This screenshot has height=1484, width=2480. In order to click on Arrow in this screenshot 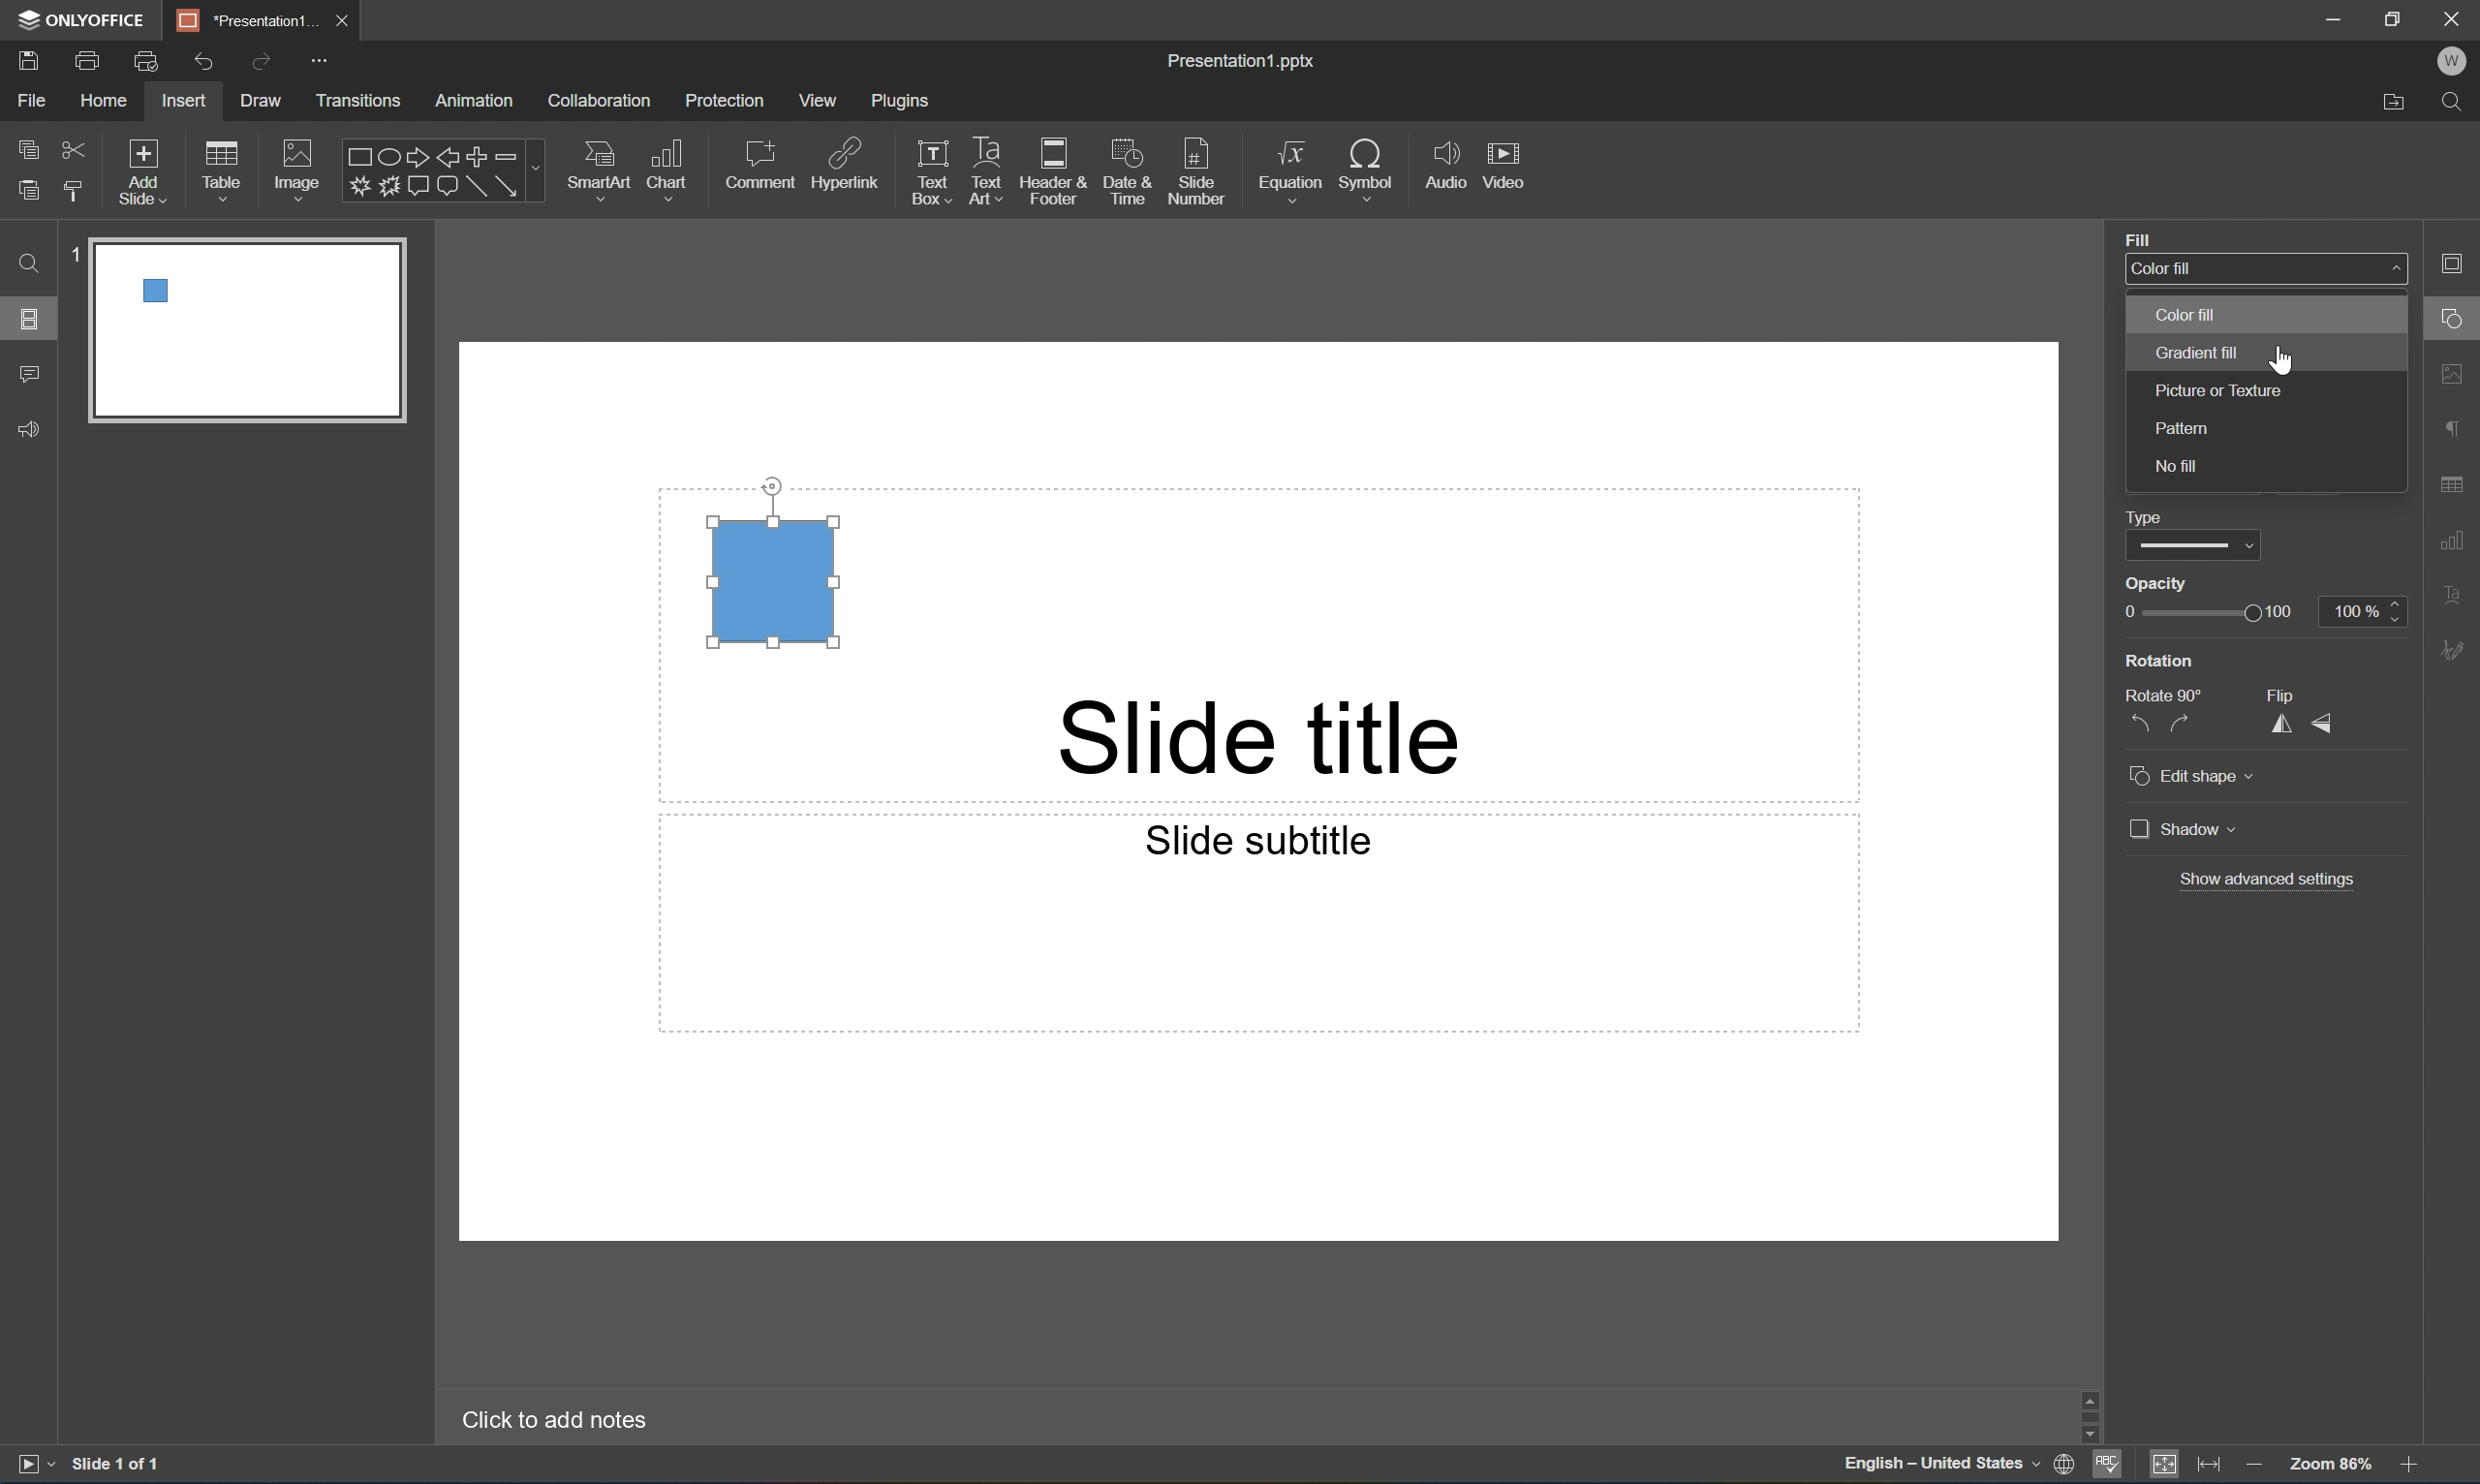, I will do `click(507, 186)`.